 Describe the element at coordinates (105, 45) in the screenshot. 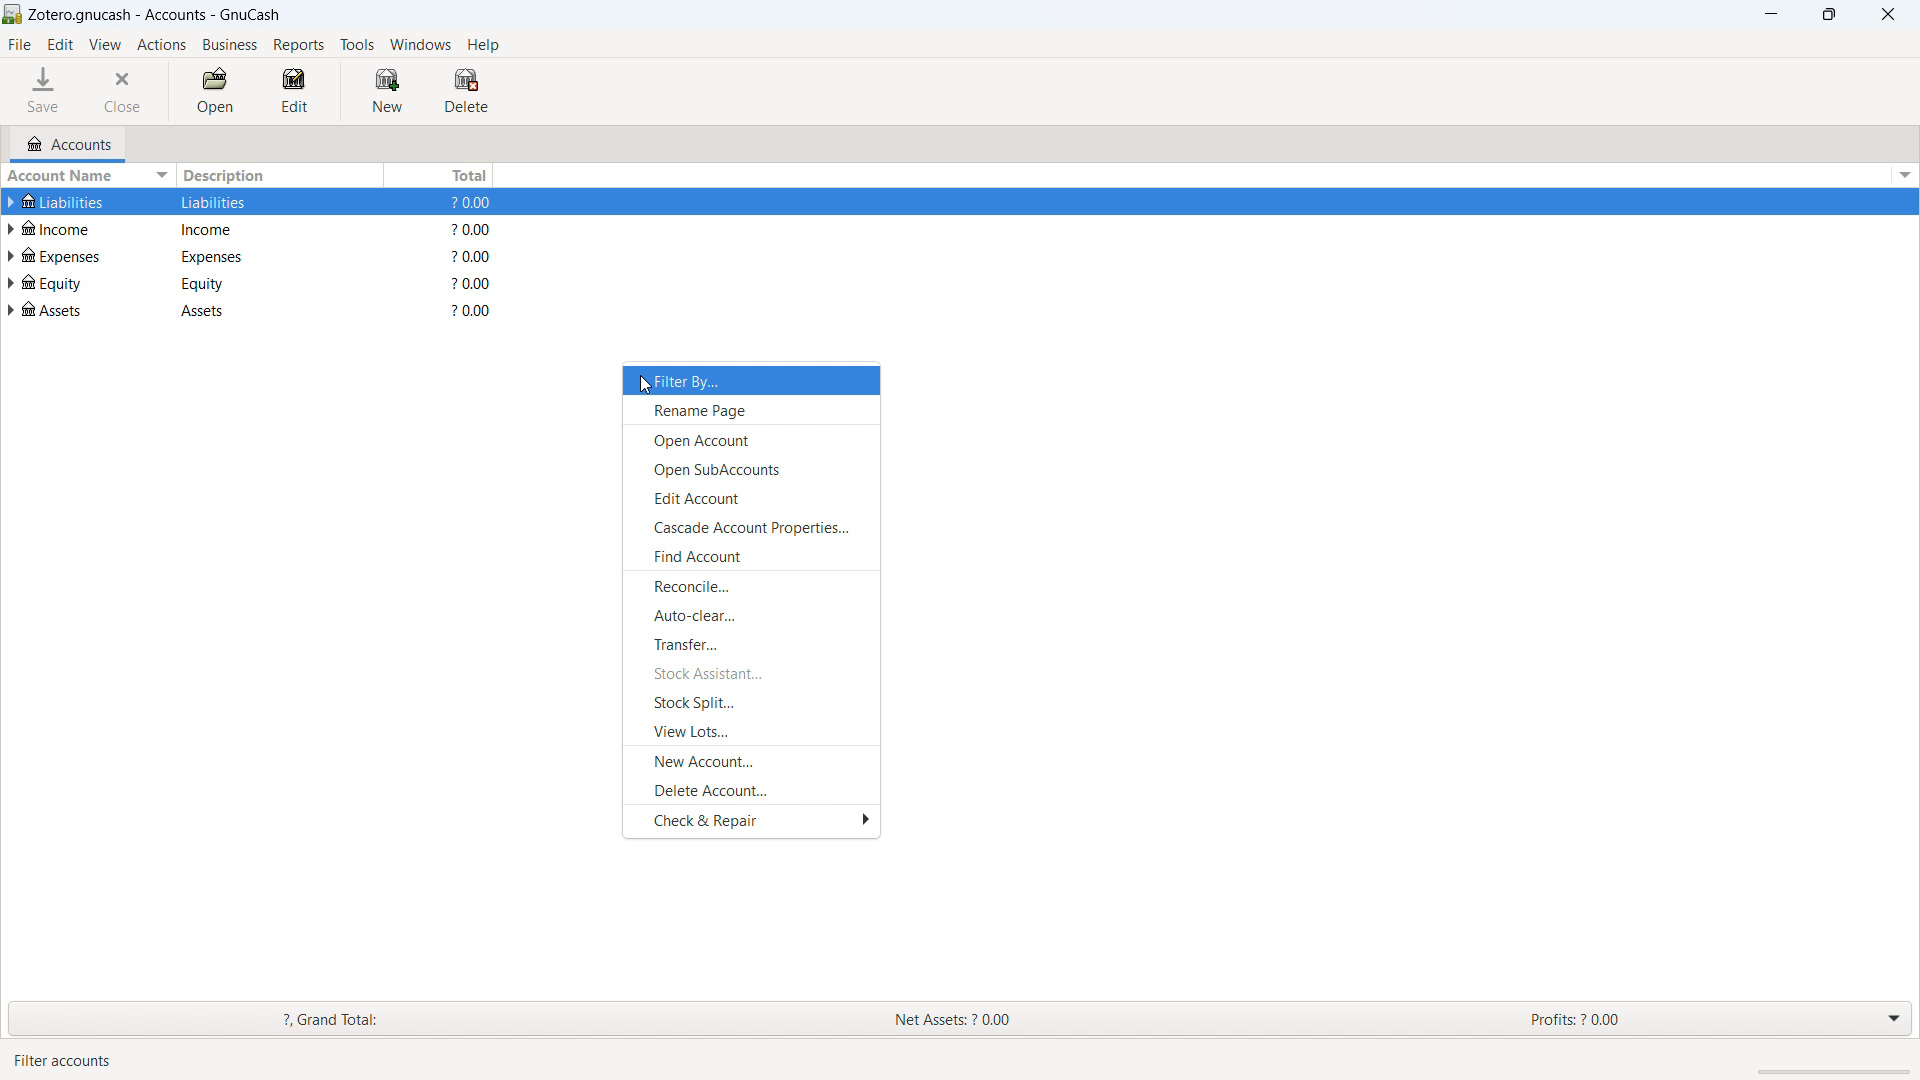

I see `view` at that location.